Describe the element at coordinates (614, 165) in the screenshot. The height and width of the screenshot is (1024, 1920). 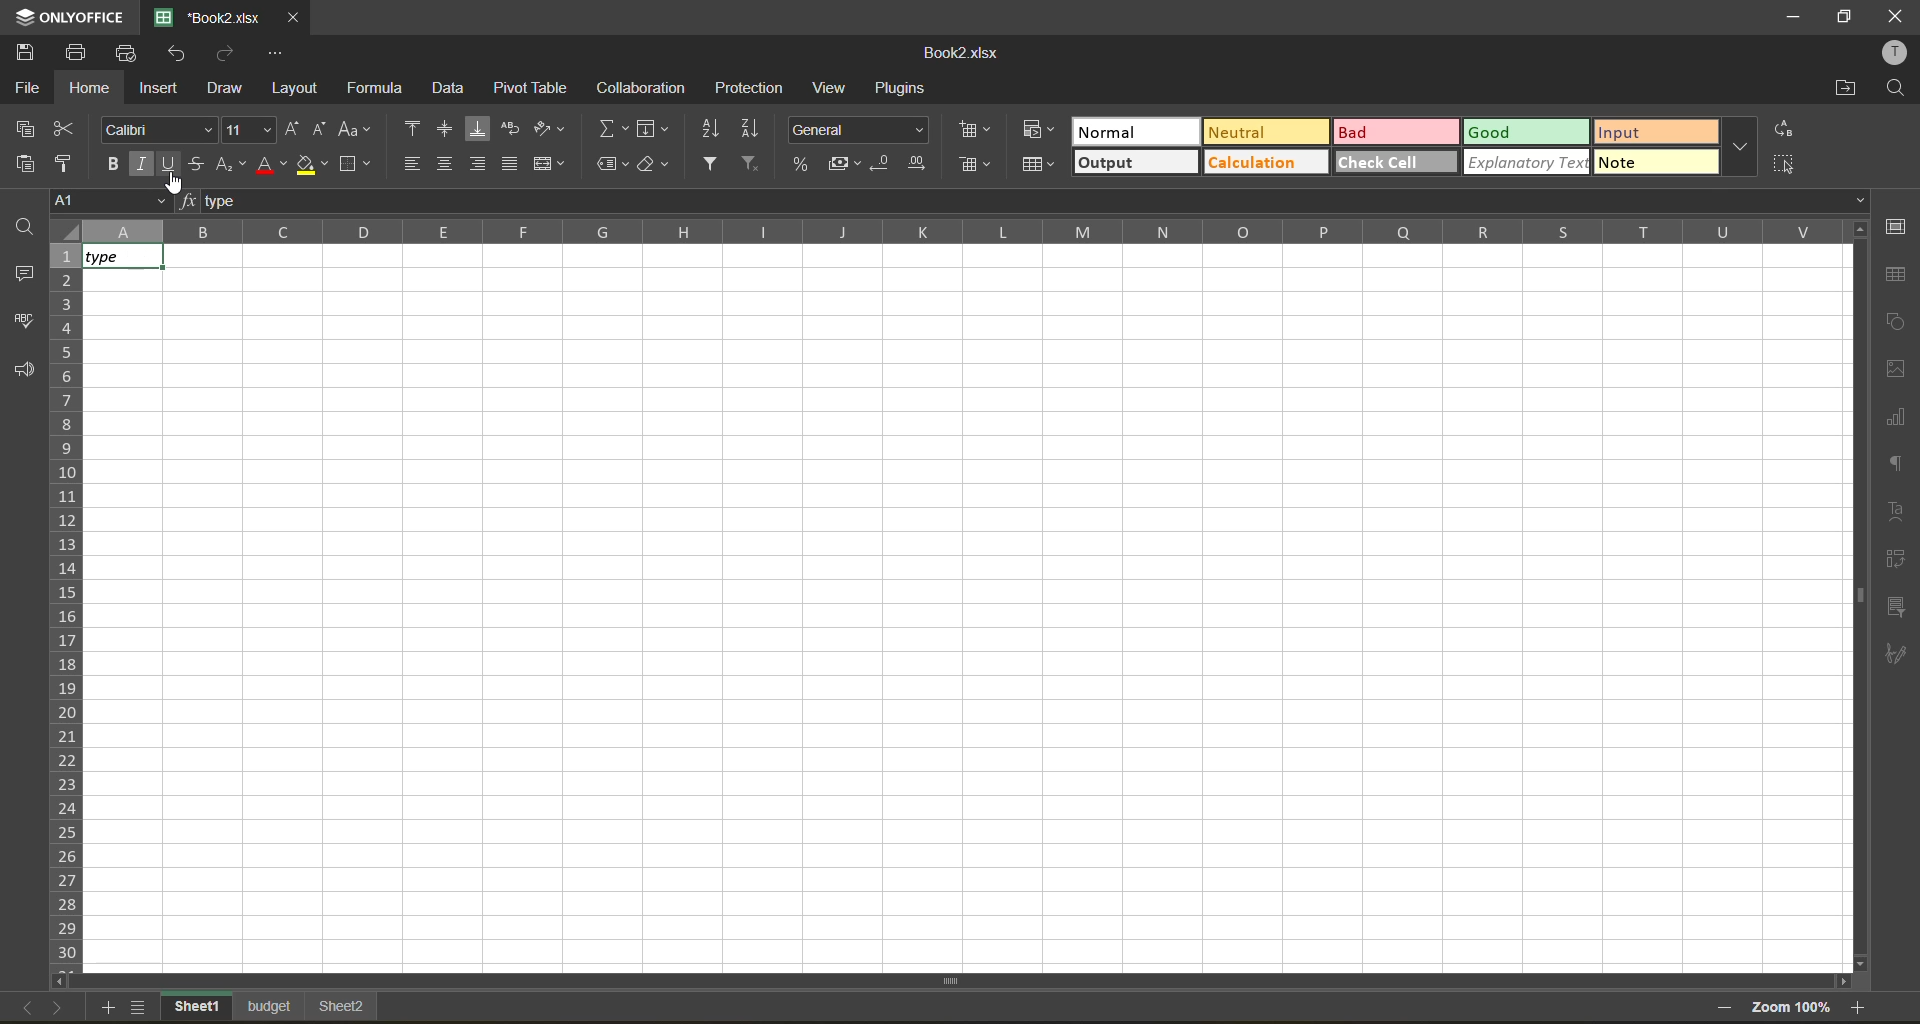
I see `named ranges` at that location.